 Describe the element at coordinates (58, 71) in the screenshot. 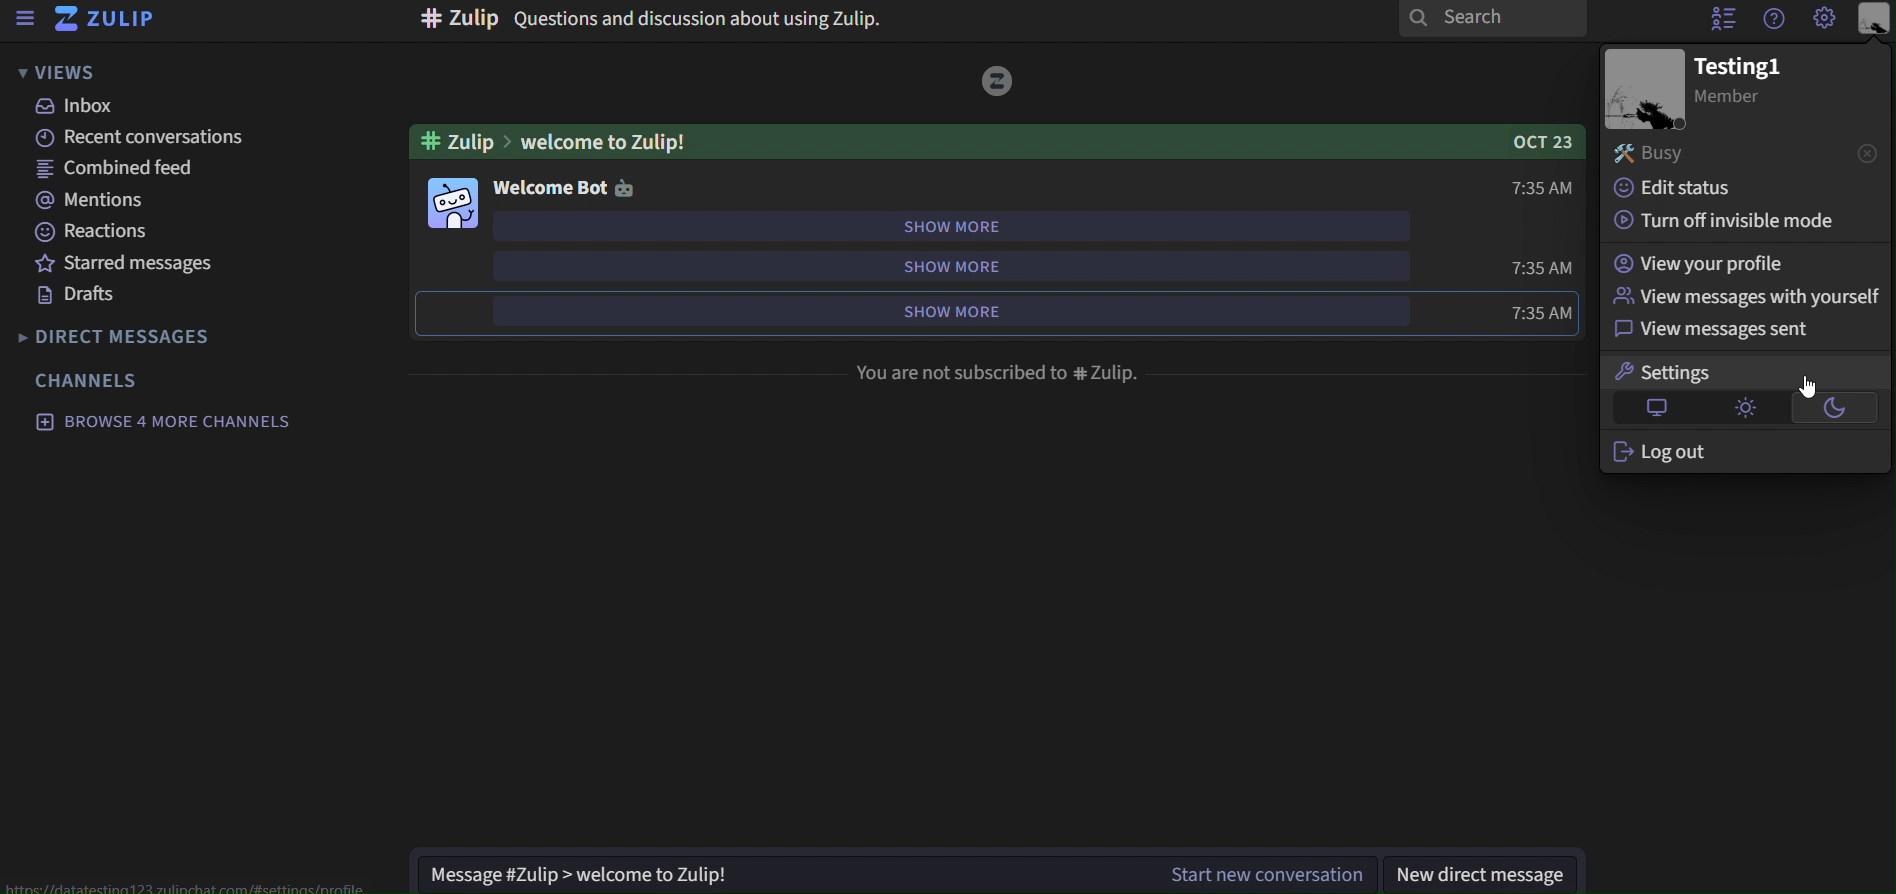

I see `view` at that location.